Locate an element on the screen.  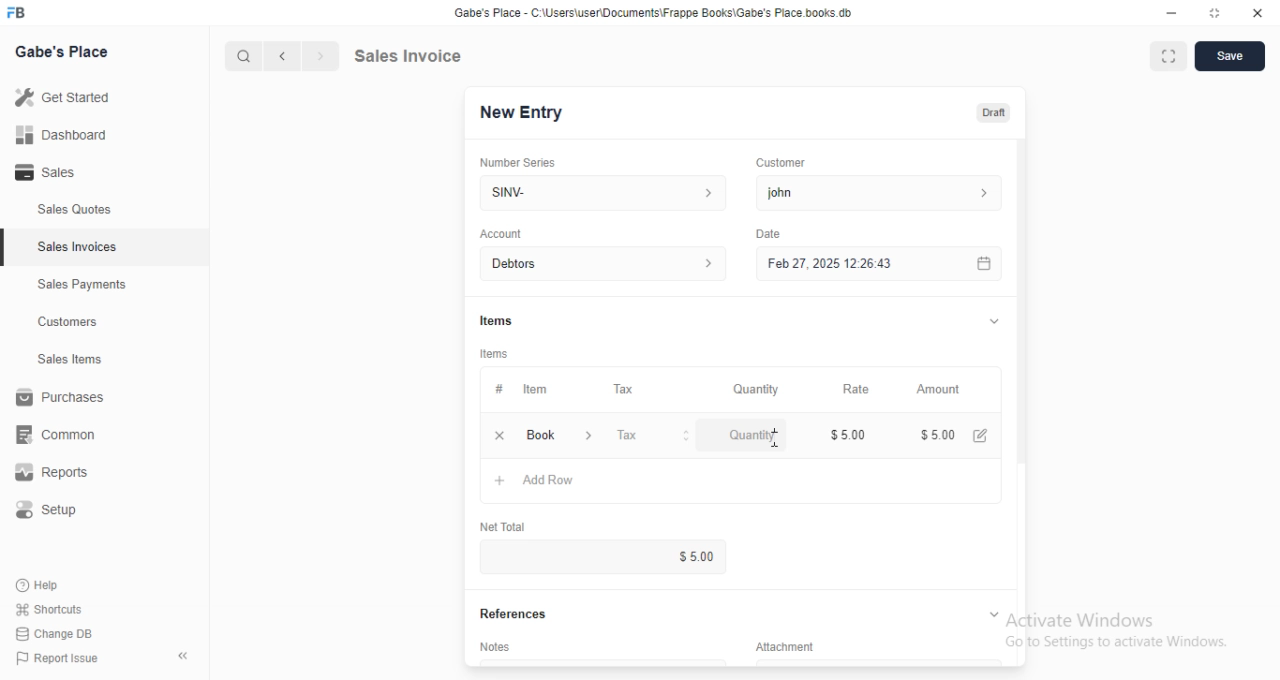
Next is located at coordinates (319, 54).